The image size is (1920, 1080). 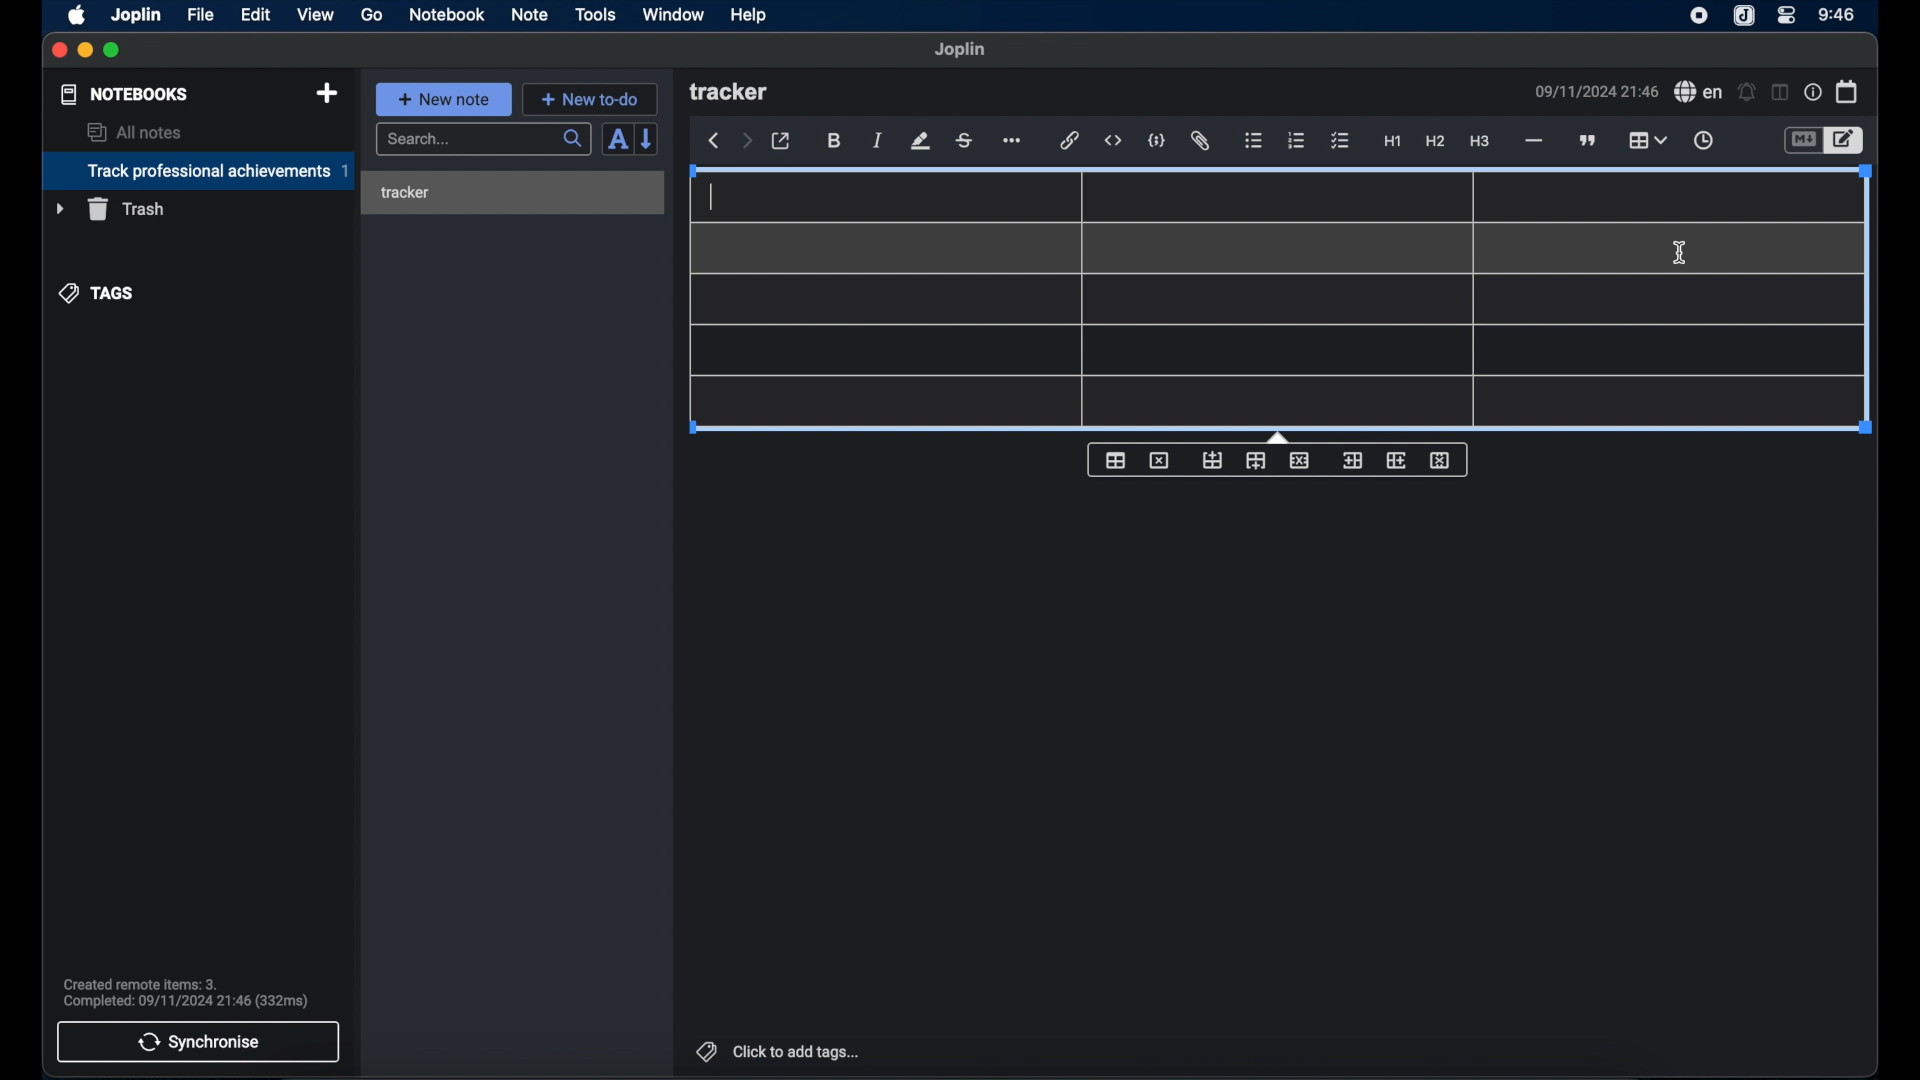 I want to click on toggle sort order field, so click(x=615, y=141).